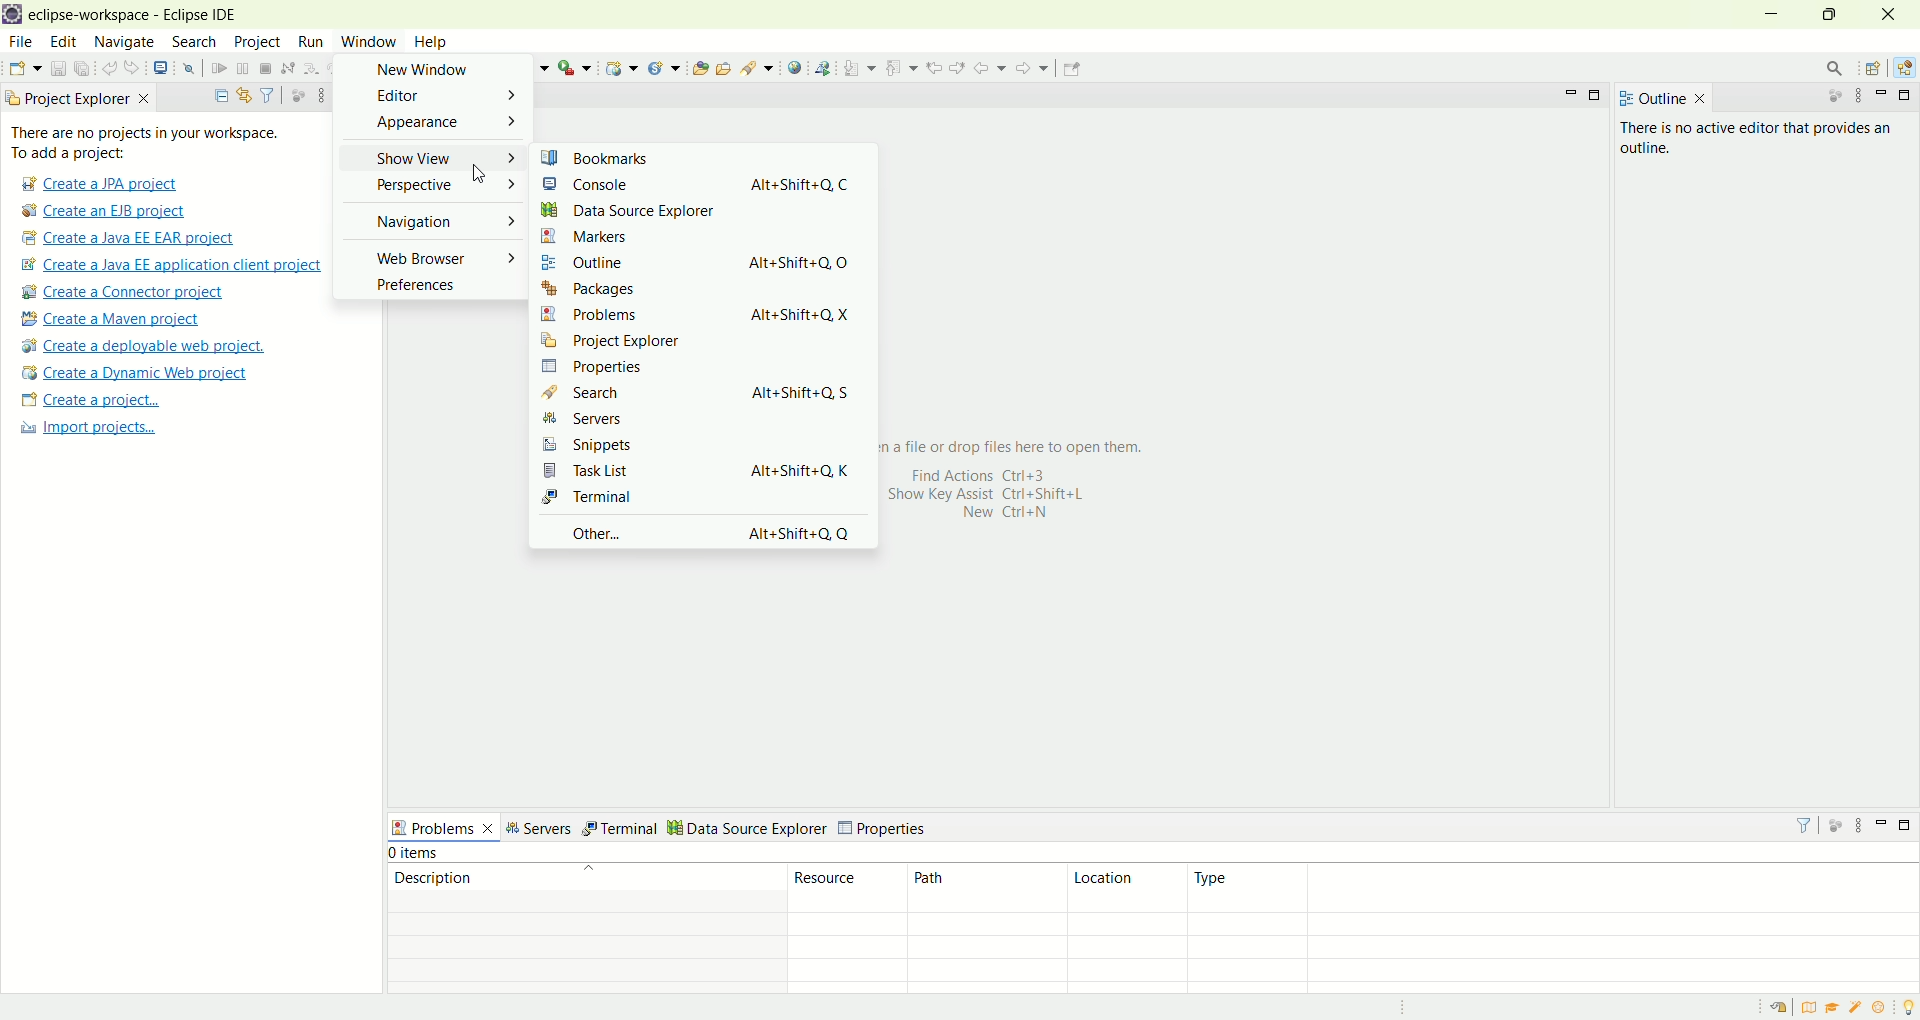 This screenshot has width=1920, height=1020. I want to click on open web browser, so click(795, 68).